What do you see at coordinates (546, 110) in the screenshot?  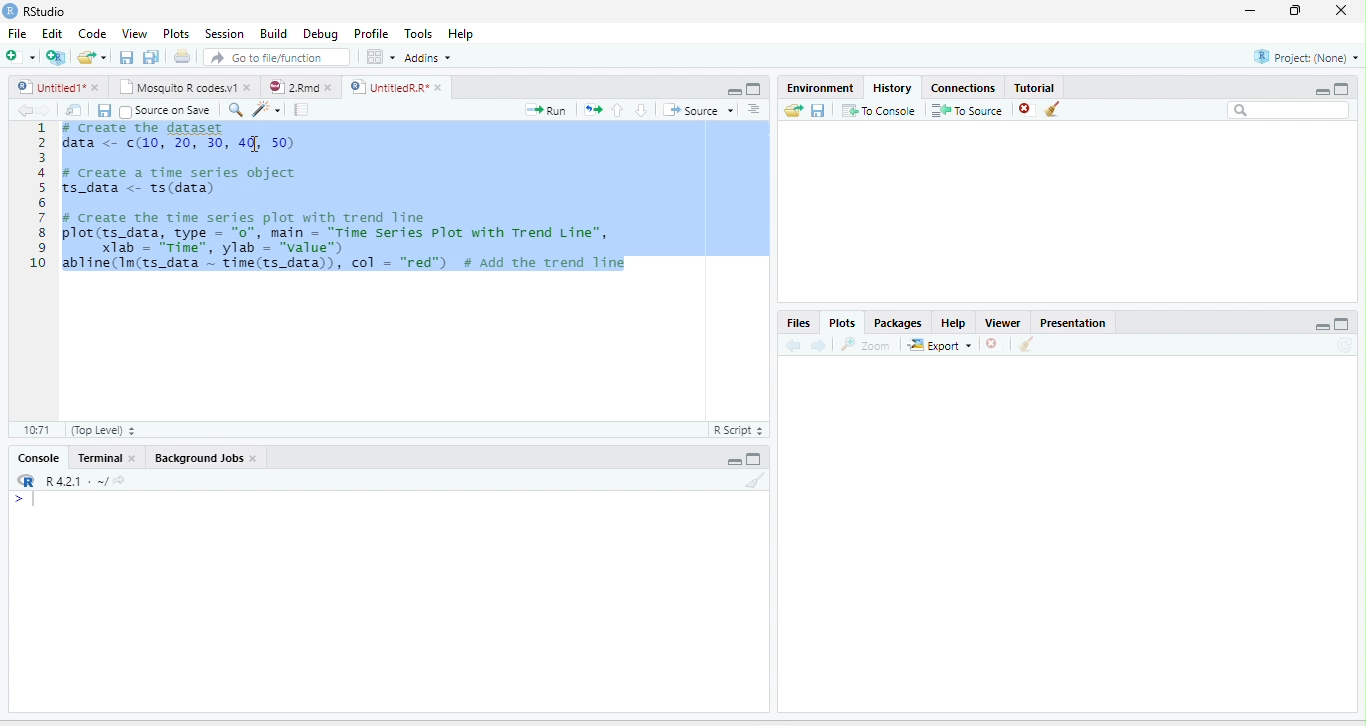 I see `Run` at bounding box center [546, 110].